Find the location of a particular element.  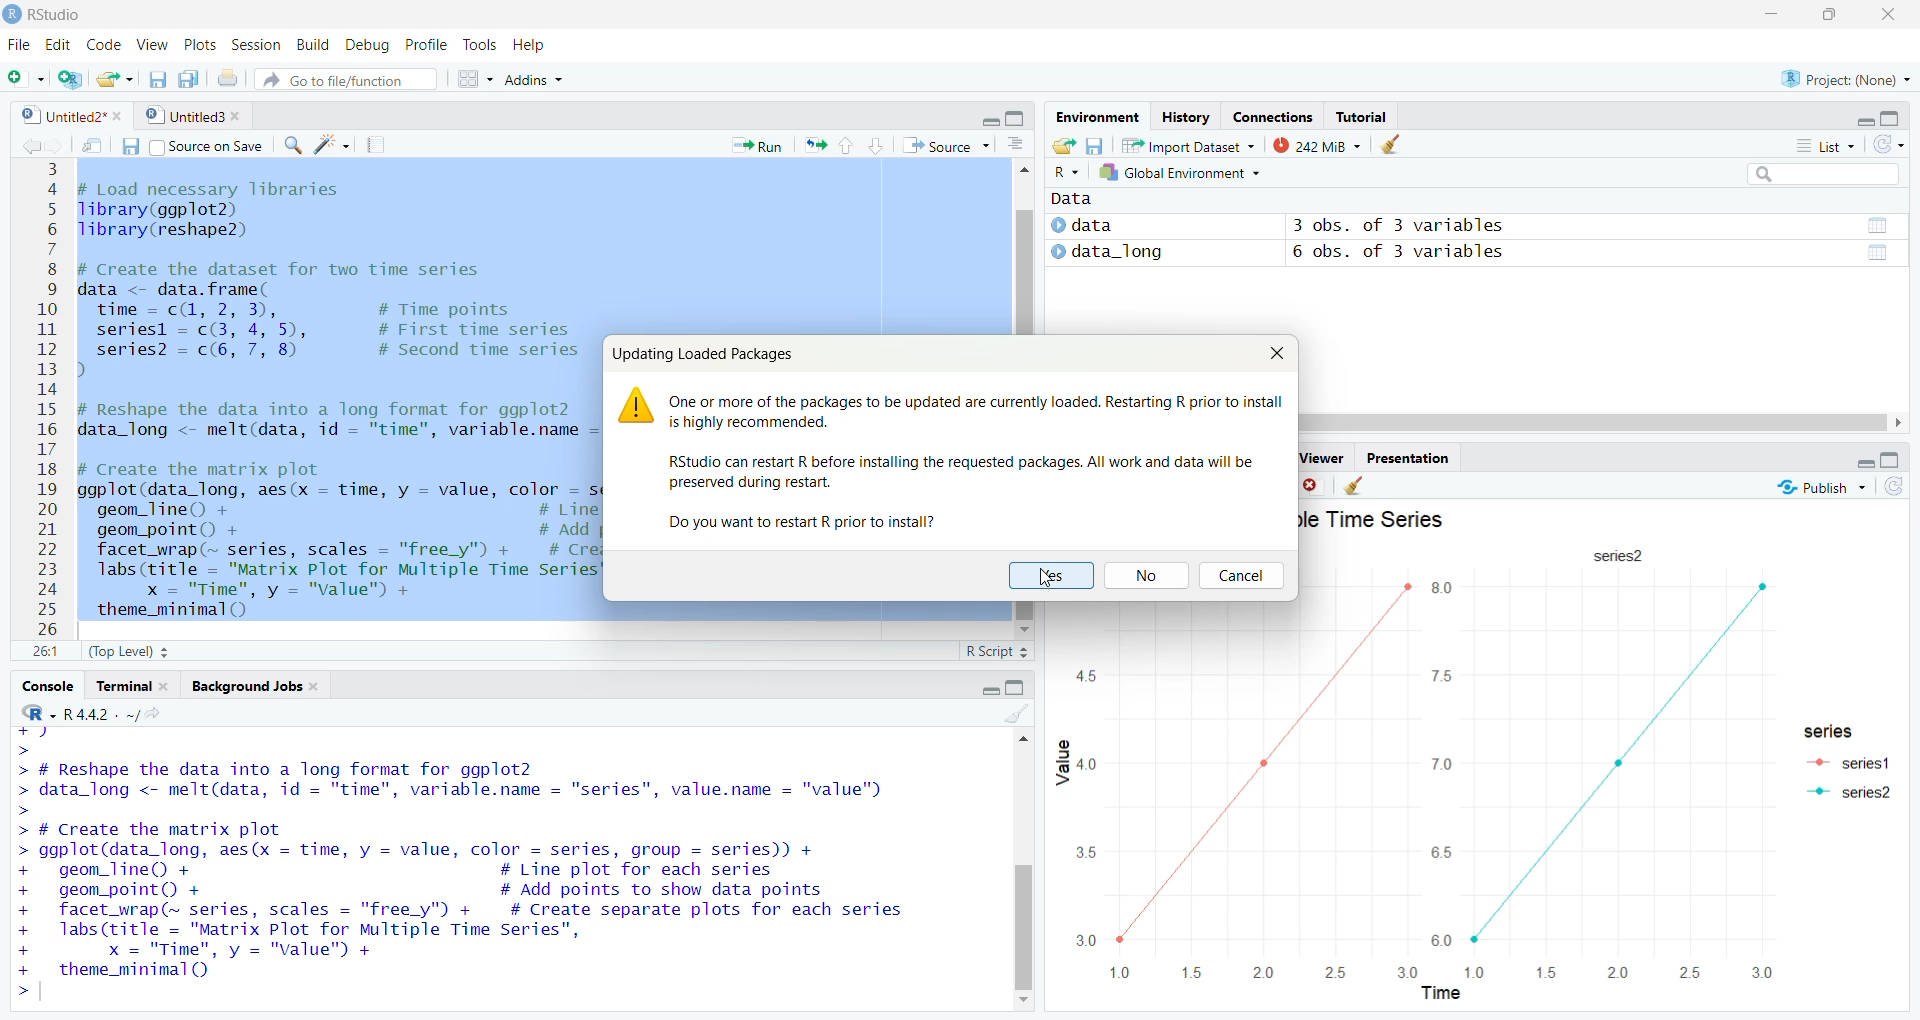

Maximize is located at coordinates (1894, 119).